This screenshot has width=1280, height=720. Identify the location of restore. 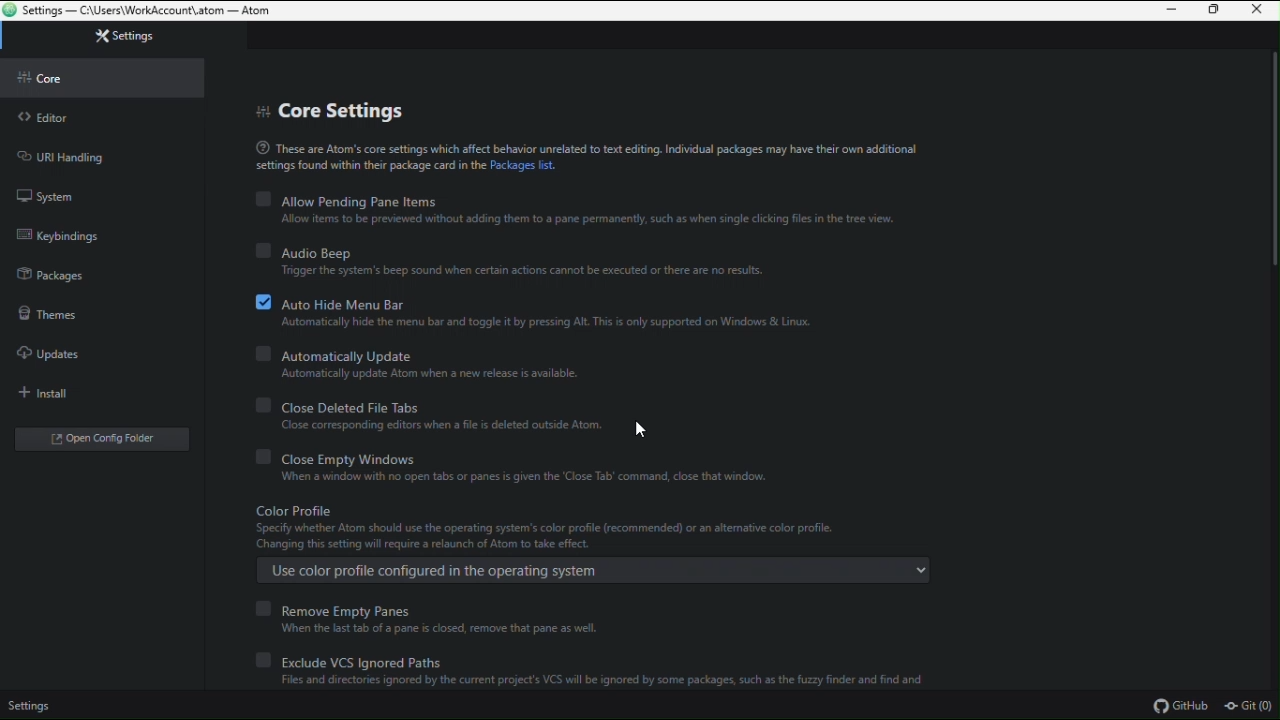
(1217, 11).